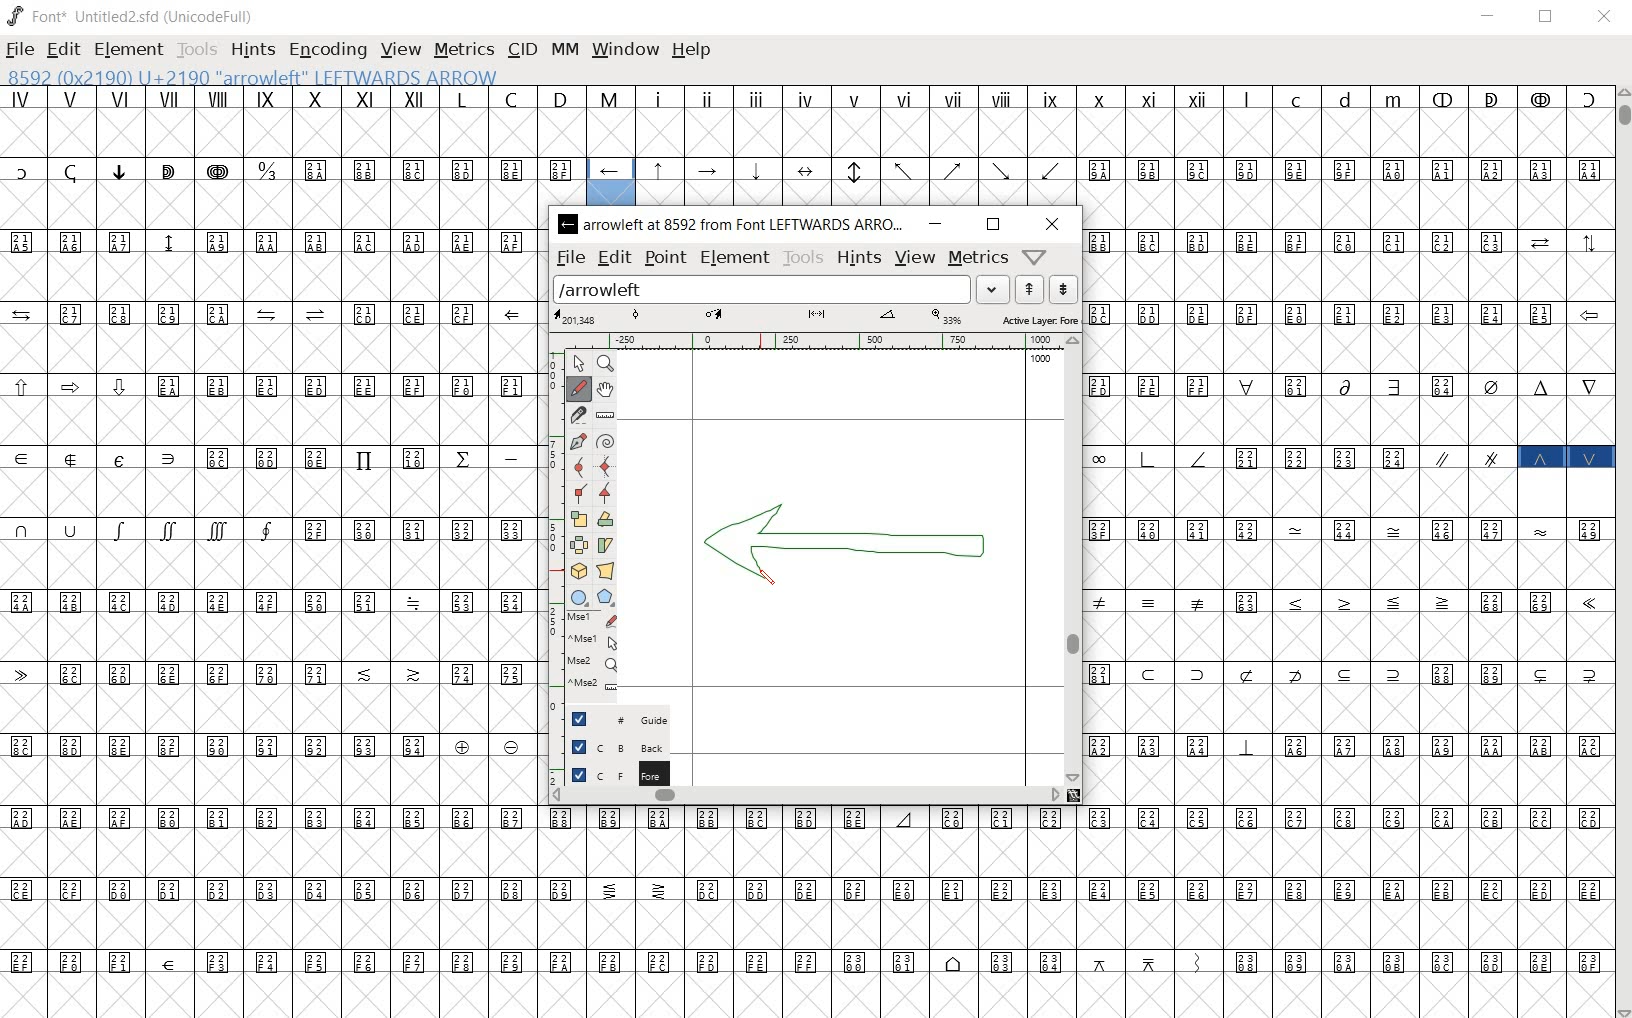 Image resolution: width=1632 pixels, height=1018 pixels. I want to click on point, so click(663, 256).